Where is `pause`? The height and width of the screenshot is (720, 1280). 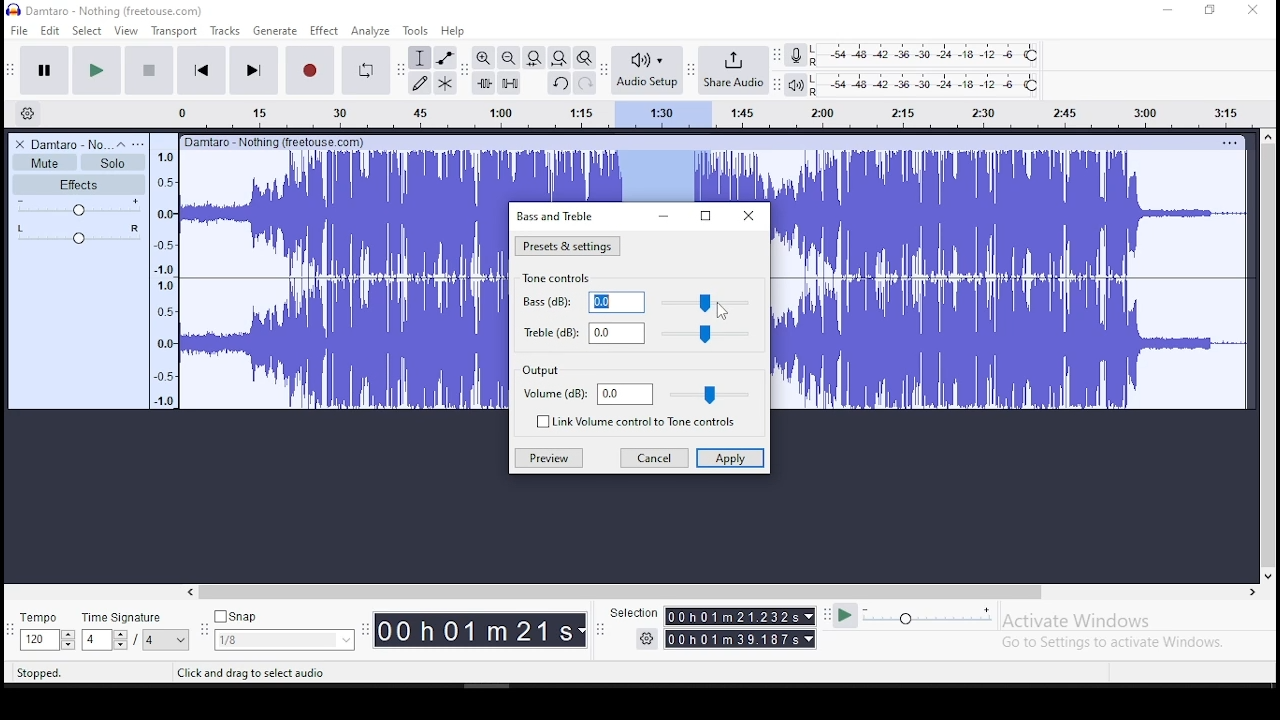
pause is located at coordinates (46, 71).